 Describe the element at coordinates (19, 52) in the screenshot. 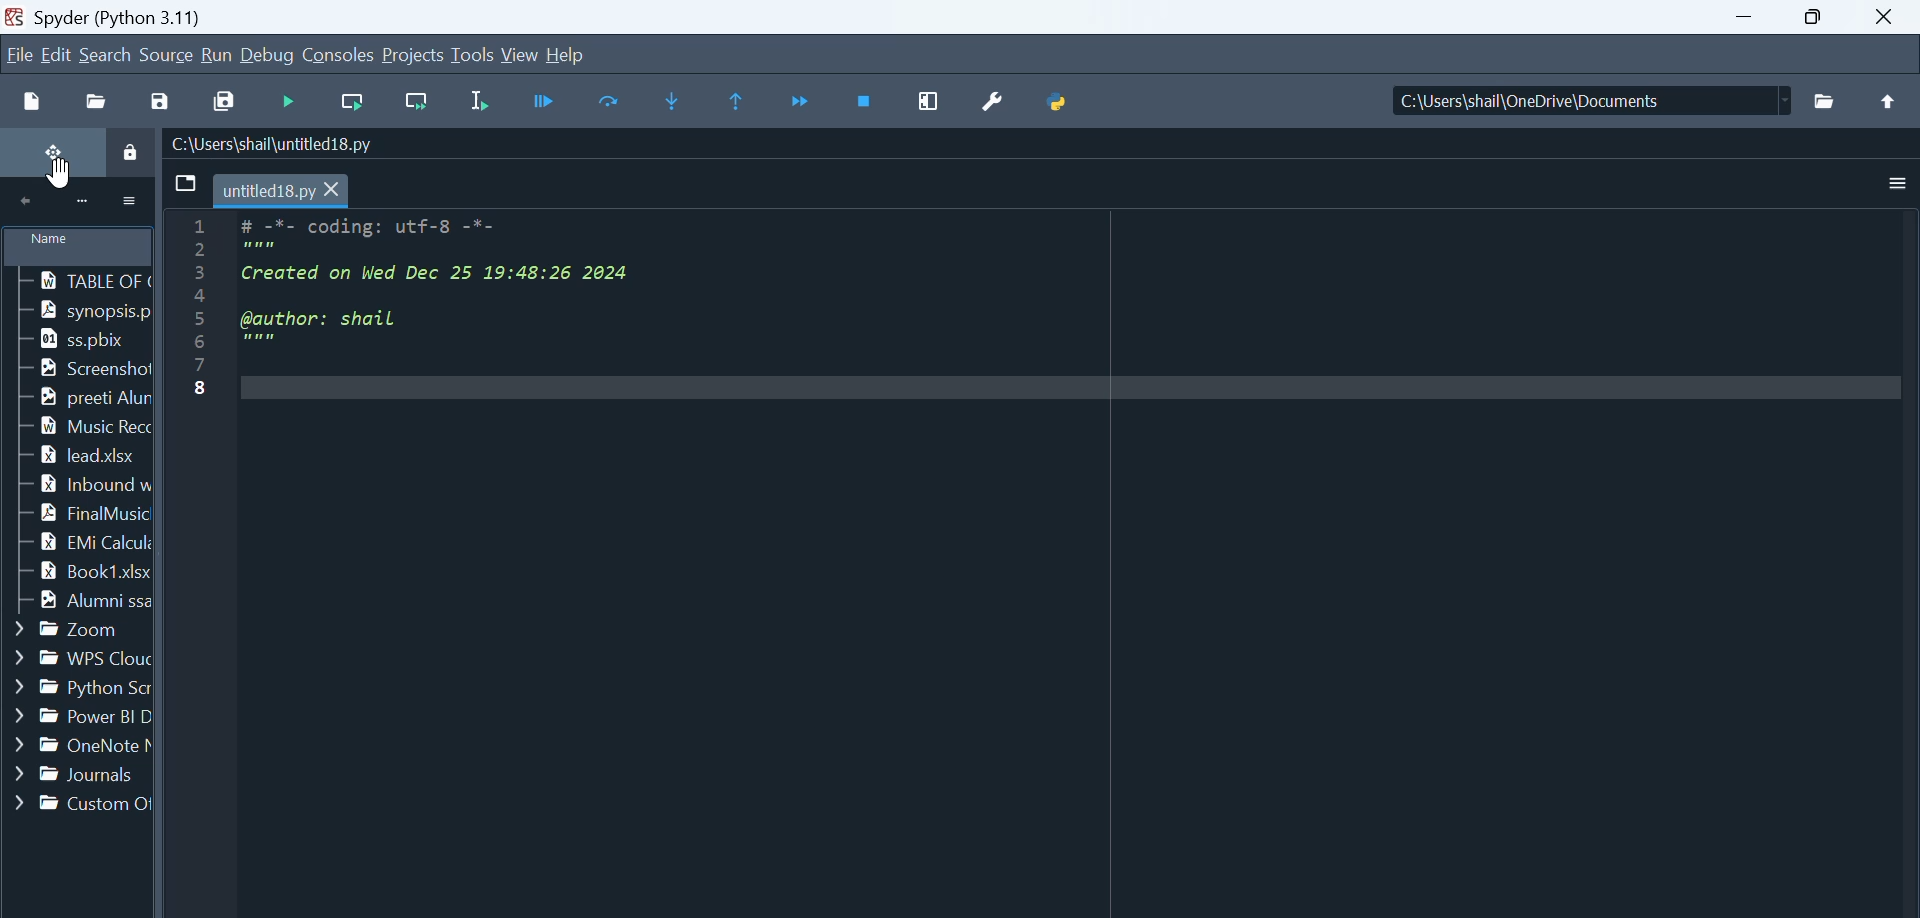

I see `File` at that location.